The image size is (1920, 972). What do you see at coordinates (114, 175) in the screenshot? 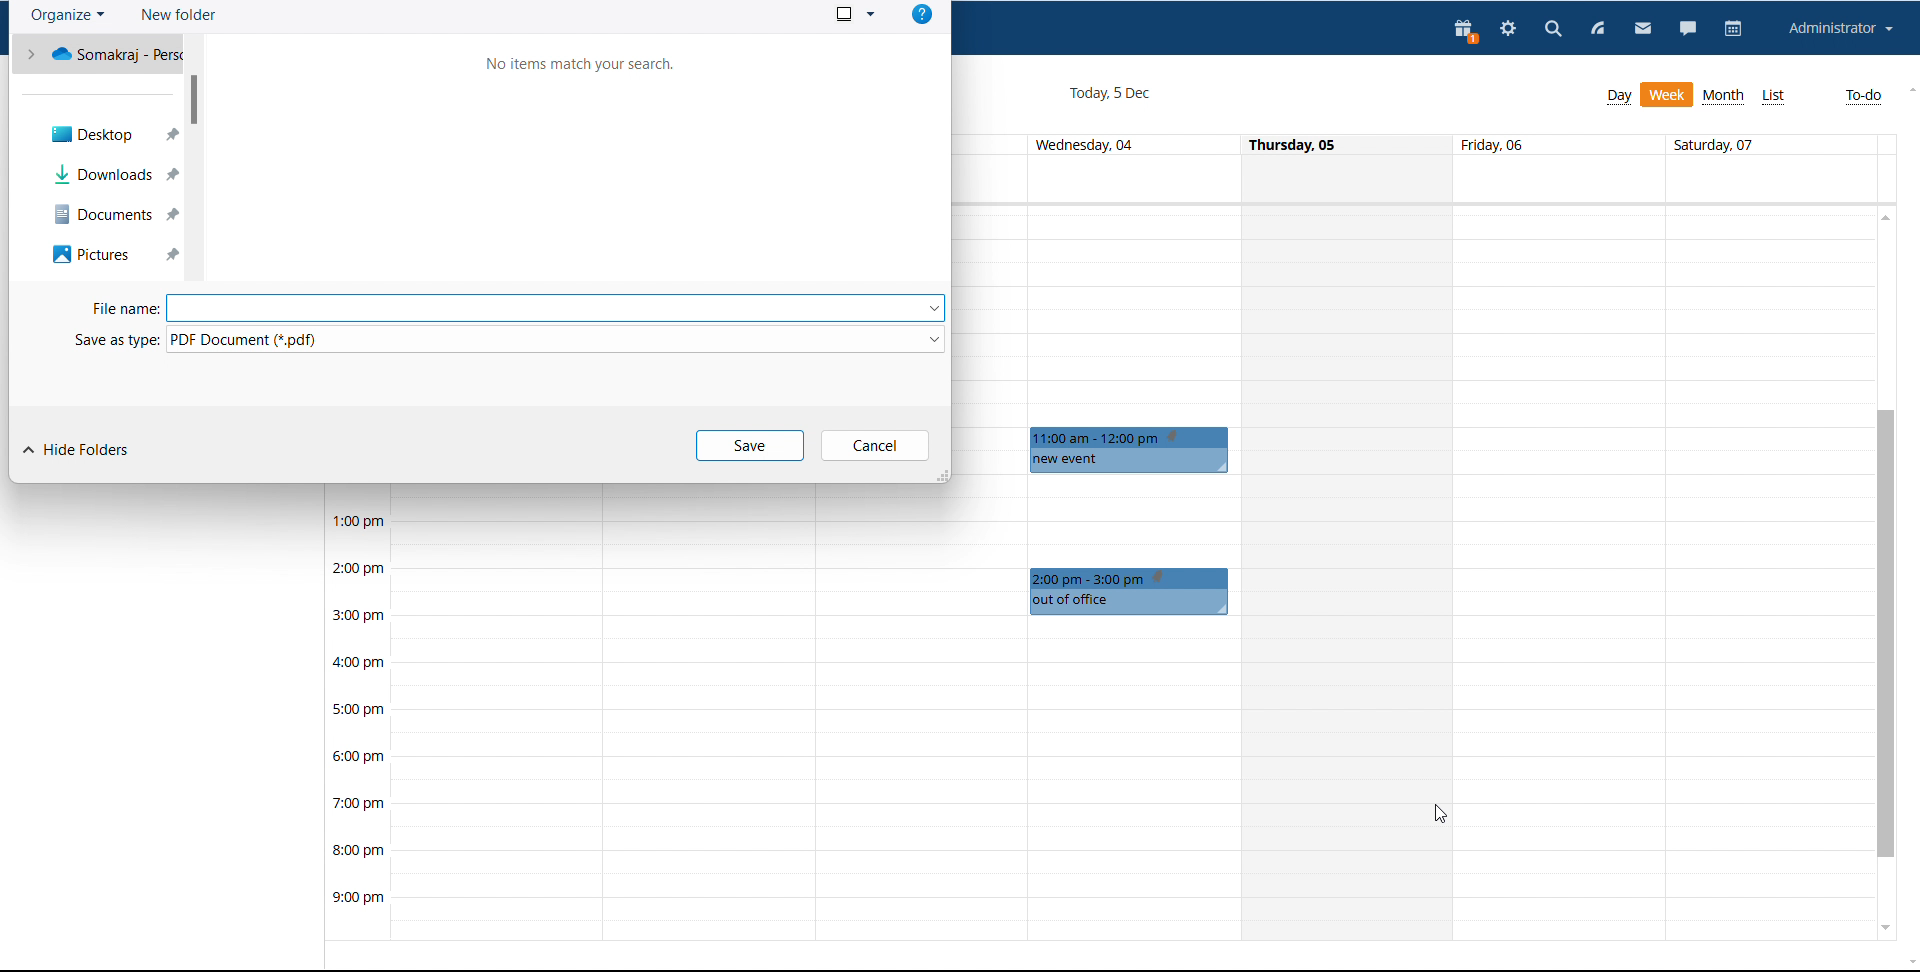
I see `` at bounding box center [114, 175].